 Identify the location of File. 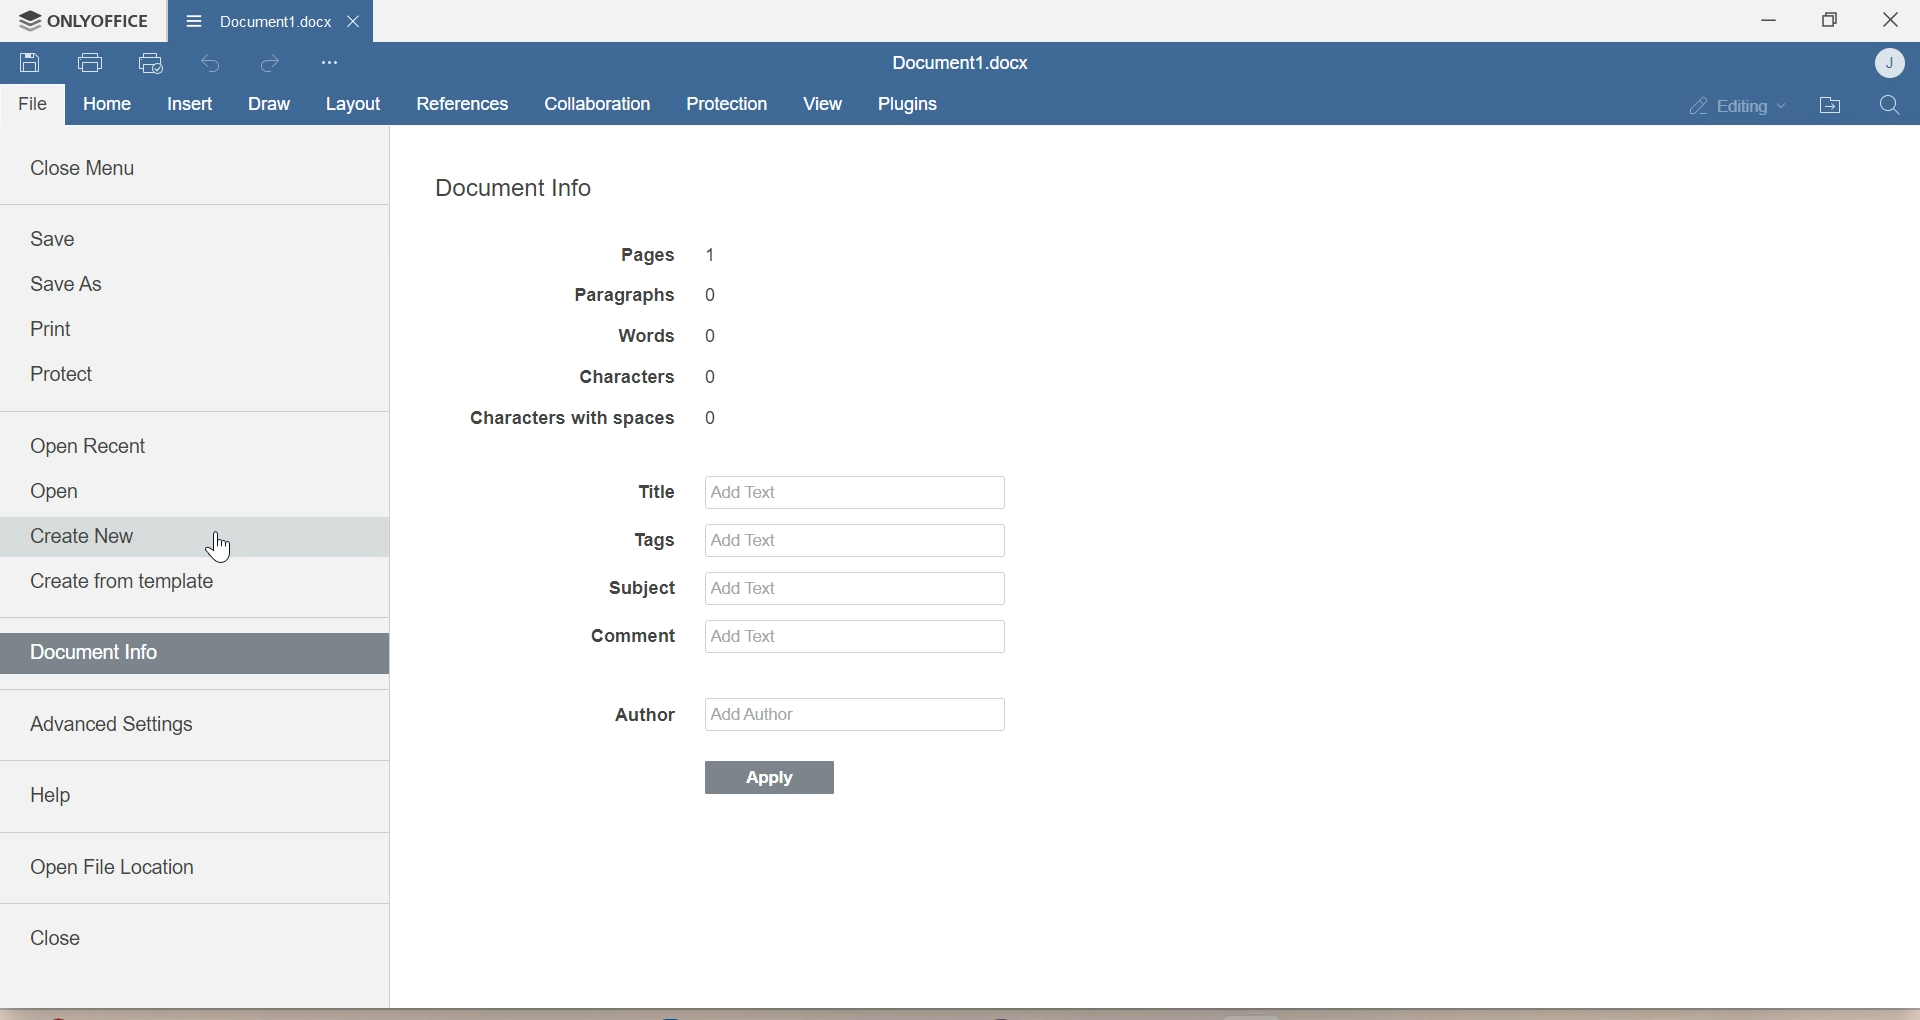
(35, 99).